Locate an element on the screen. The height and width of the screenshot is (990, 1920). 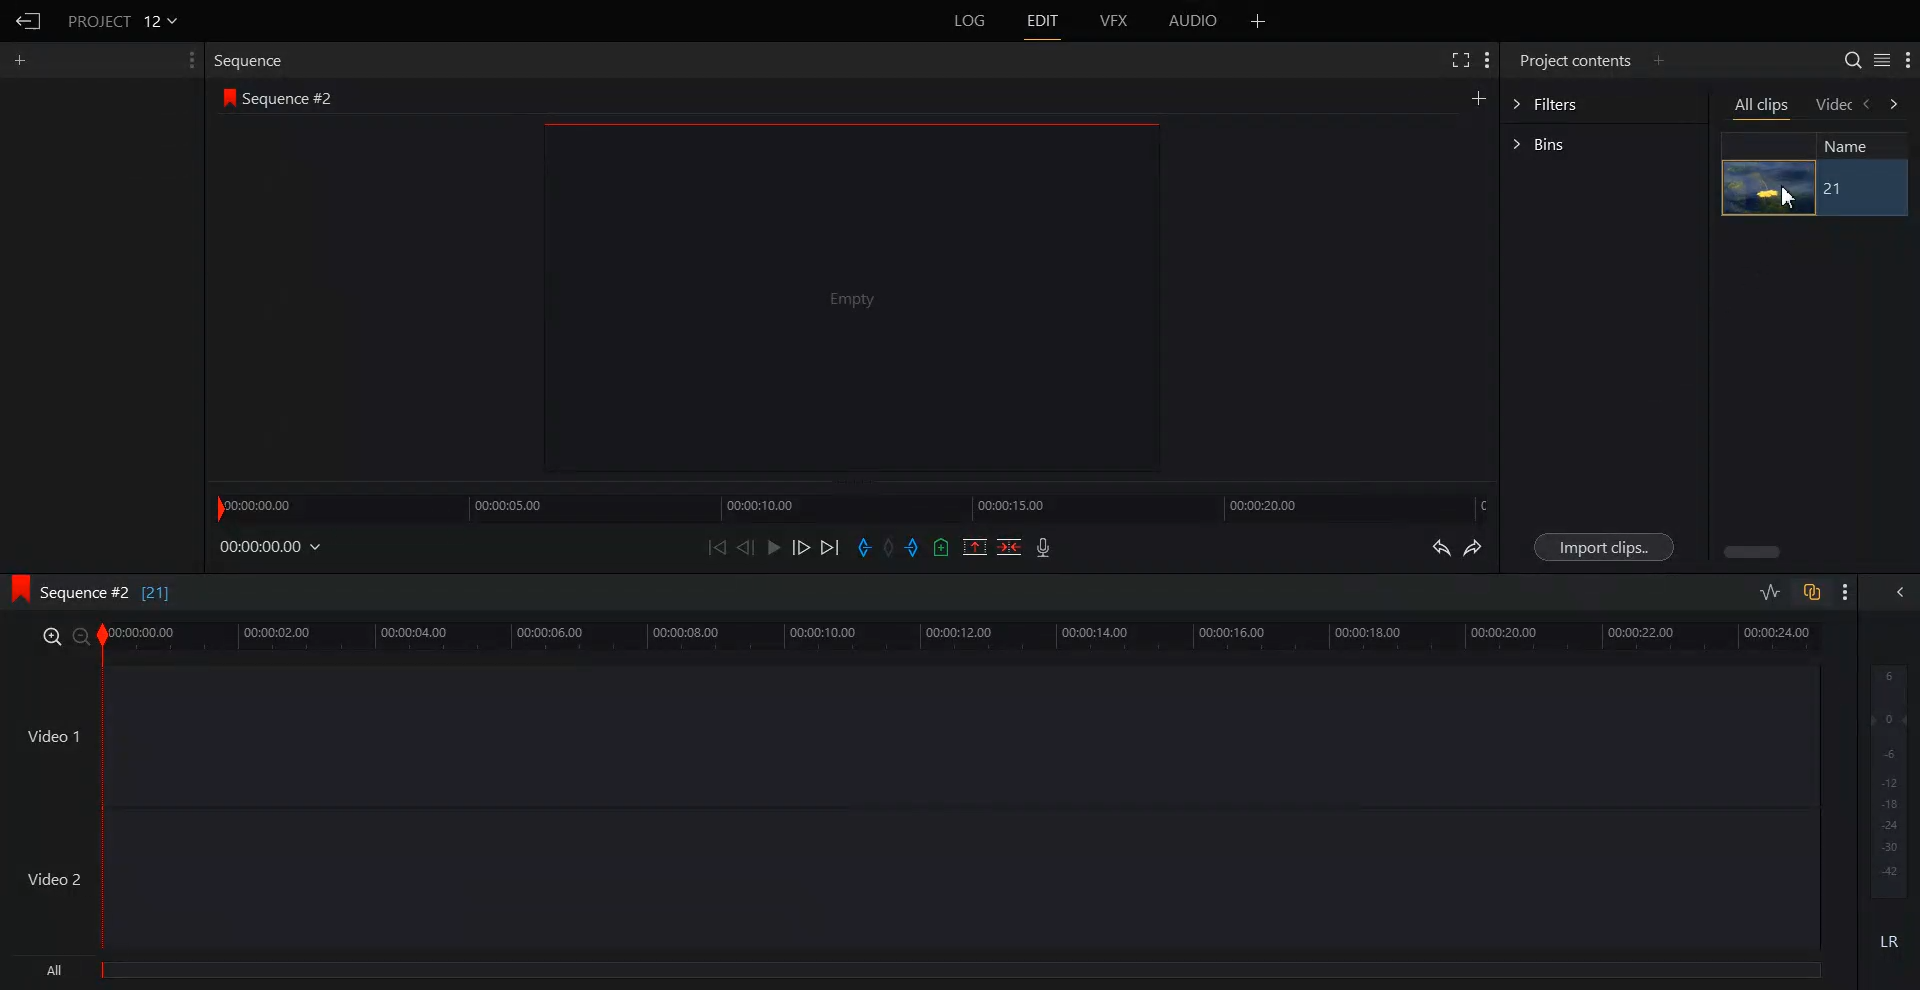
Timeline is located at coordinates (854, 505).